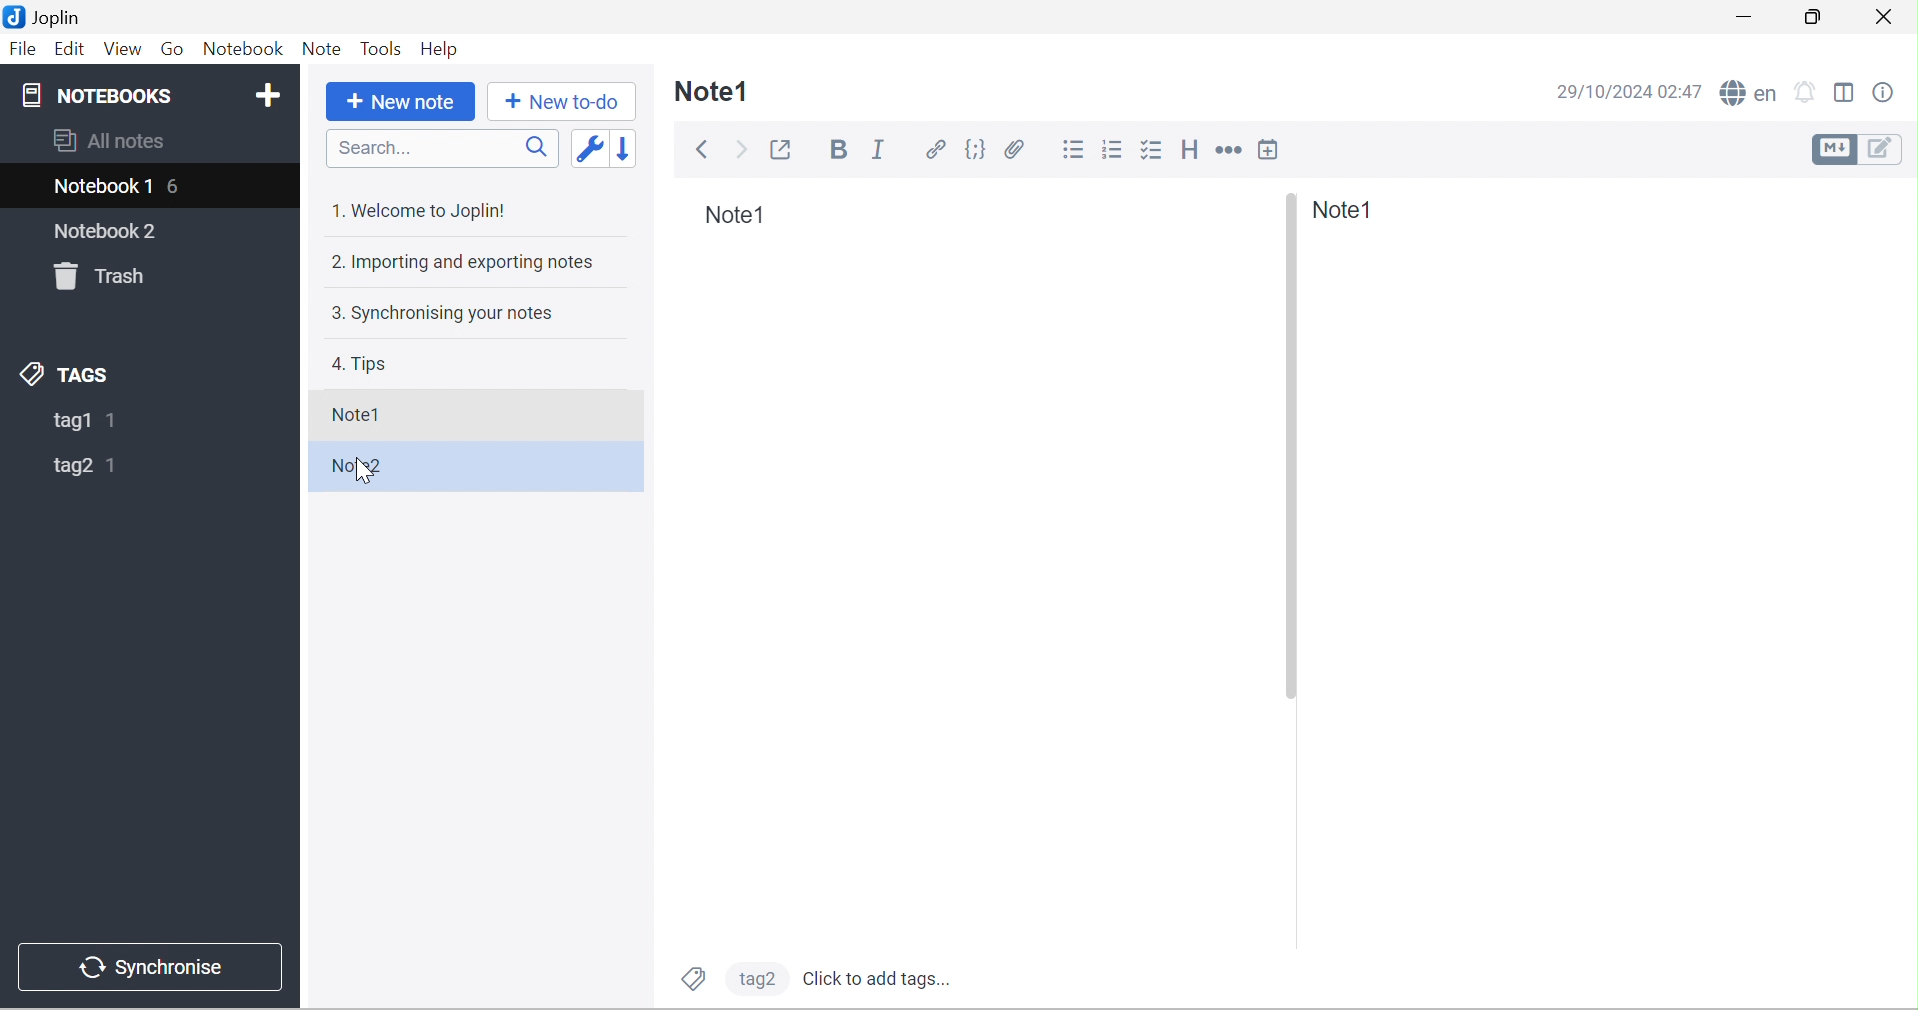  What do you see at coordinates (1882, 92) in the screenshot?
I see `Note properties` at bounding box center [1882, 92].